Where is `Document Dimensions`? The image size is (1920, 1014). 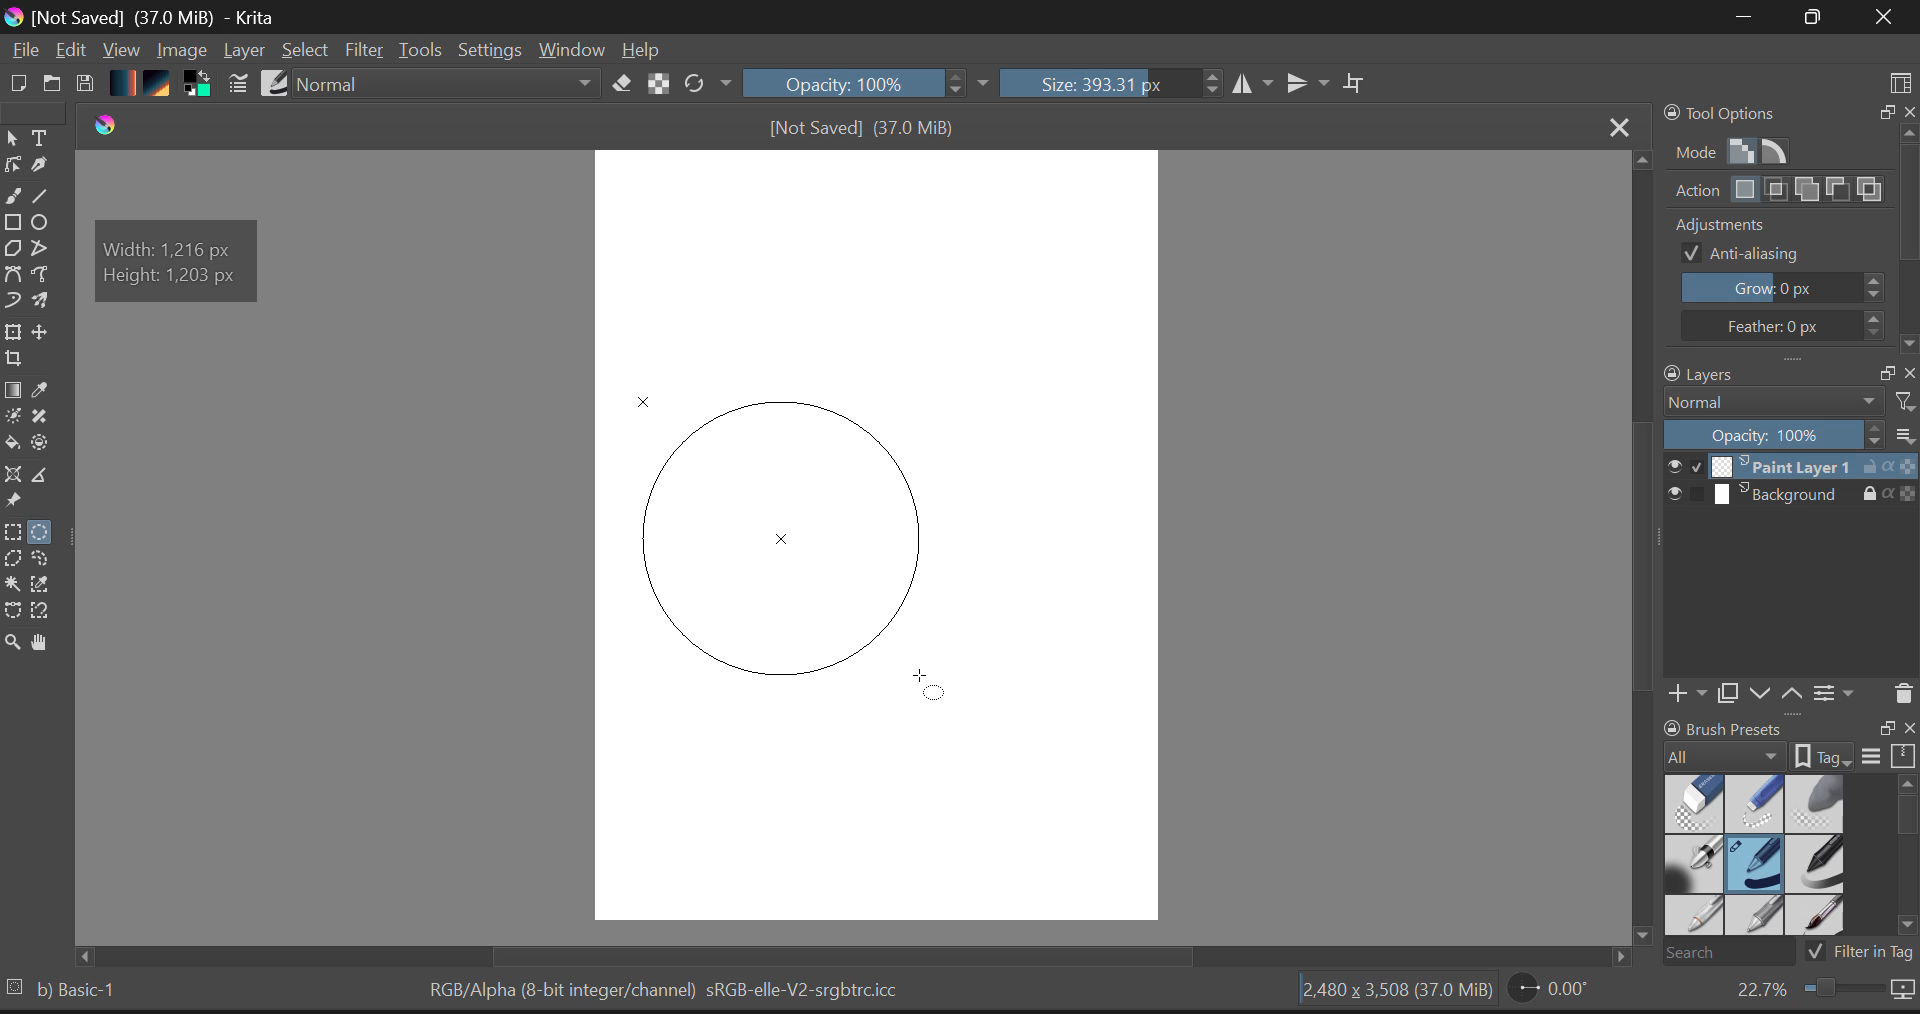
Document Dimensions is located at coordinates (1393, 992).